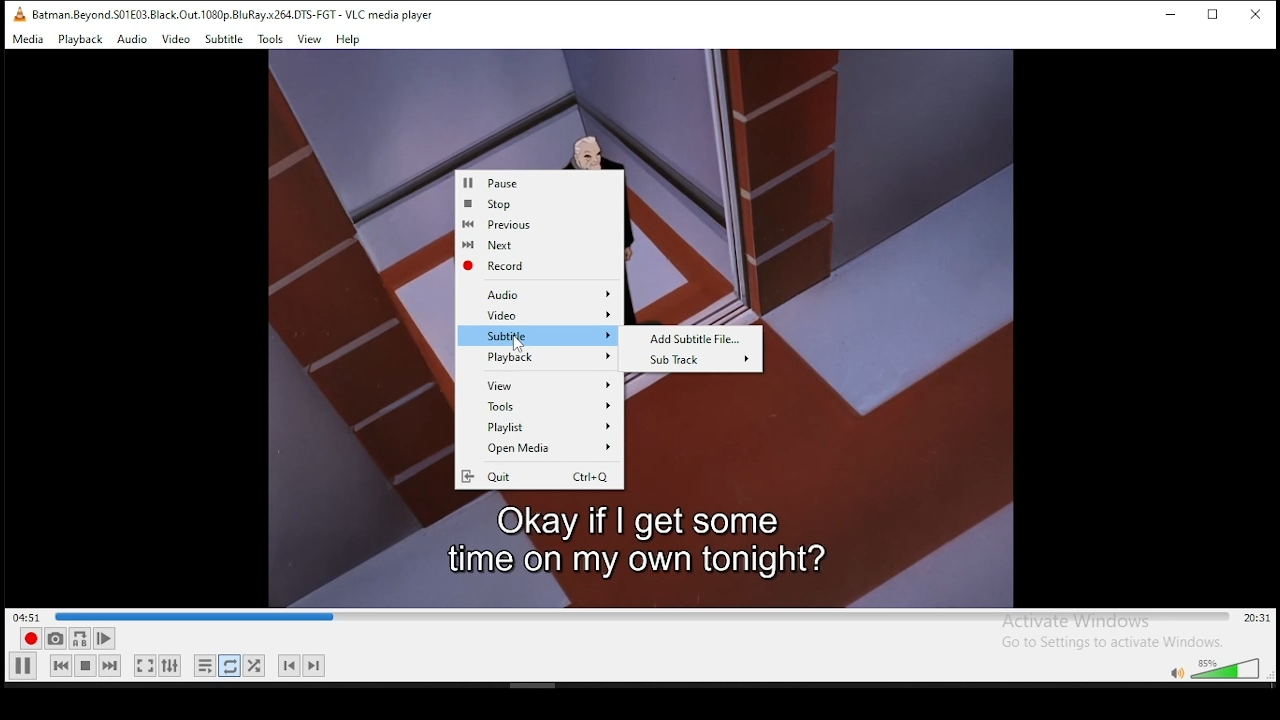 The width and height of the screenshot is (1280, 720). Describe the element at coordinates (538, 449) in the screenshot. I see `‘Open Media ` at that location.